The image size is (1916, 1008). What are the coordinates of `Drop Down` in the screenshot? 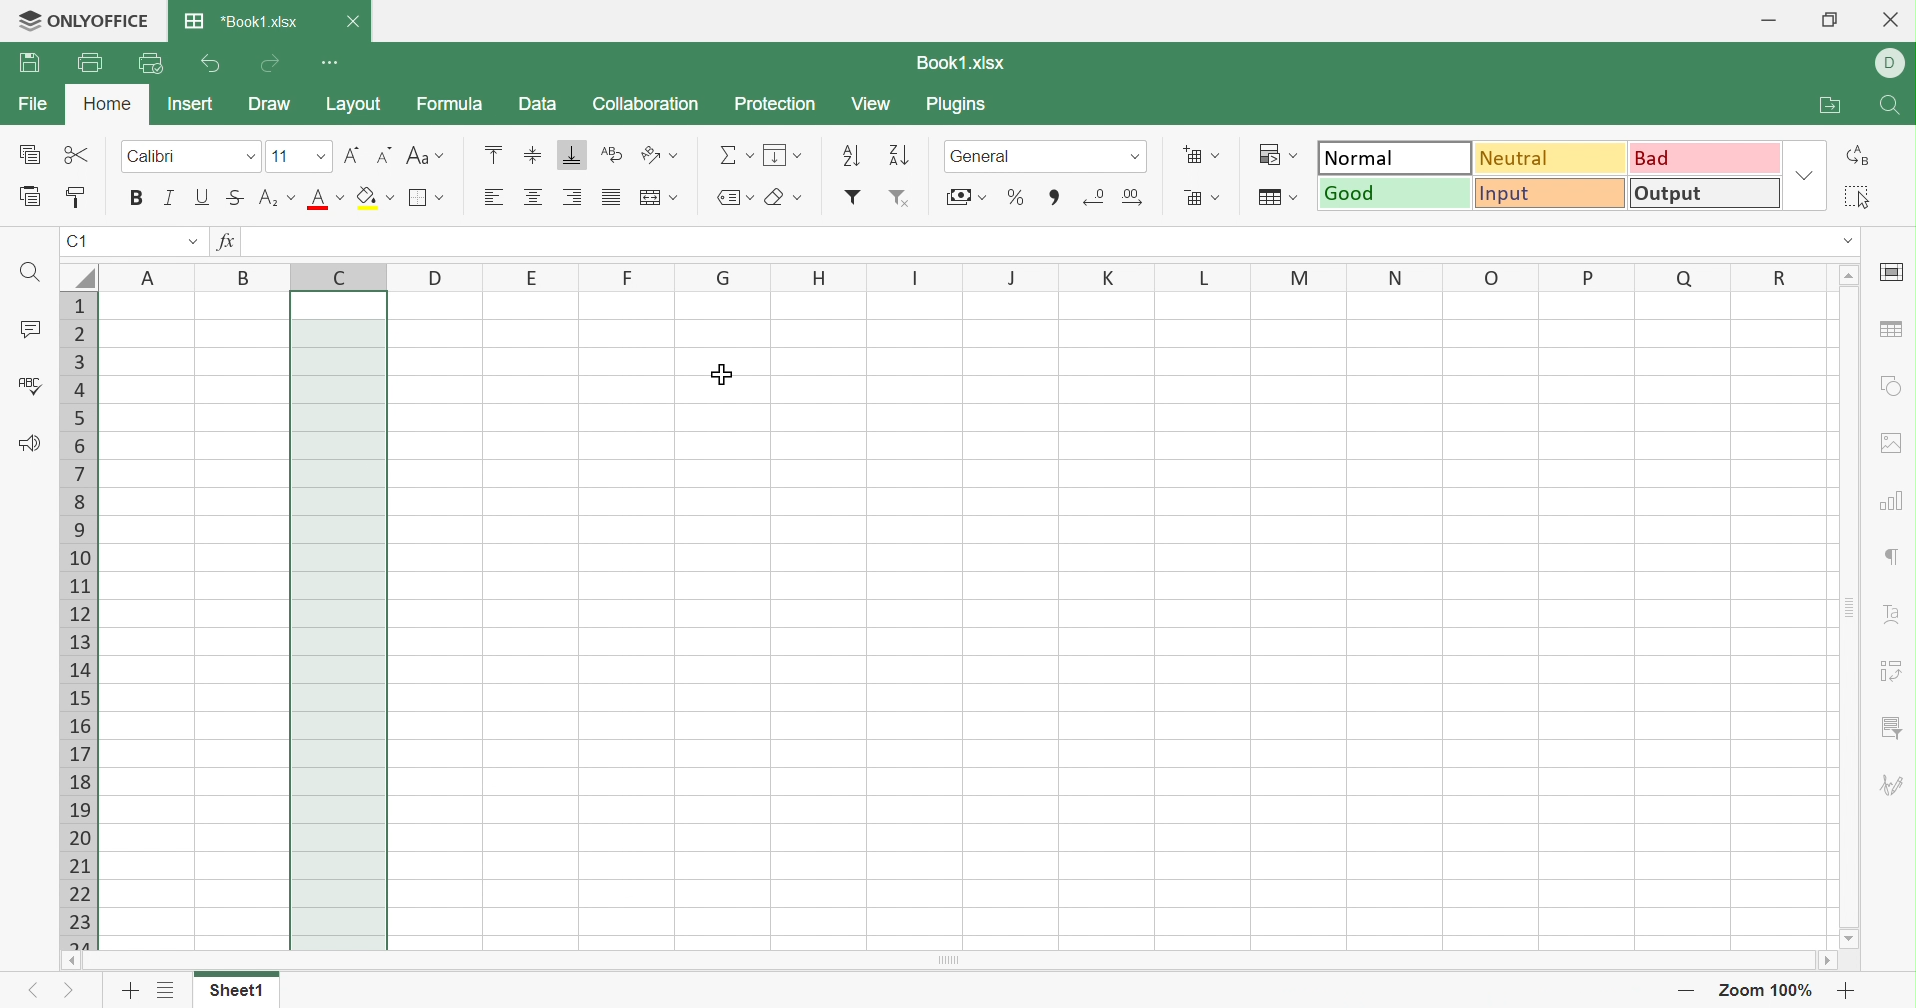 It's located at (1218, 197).